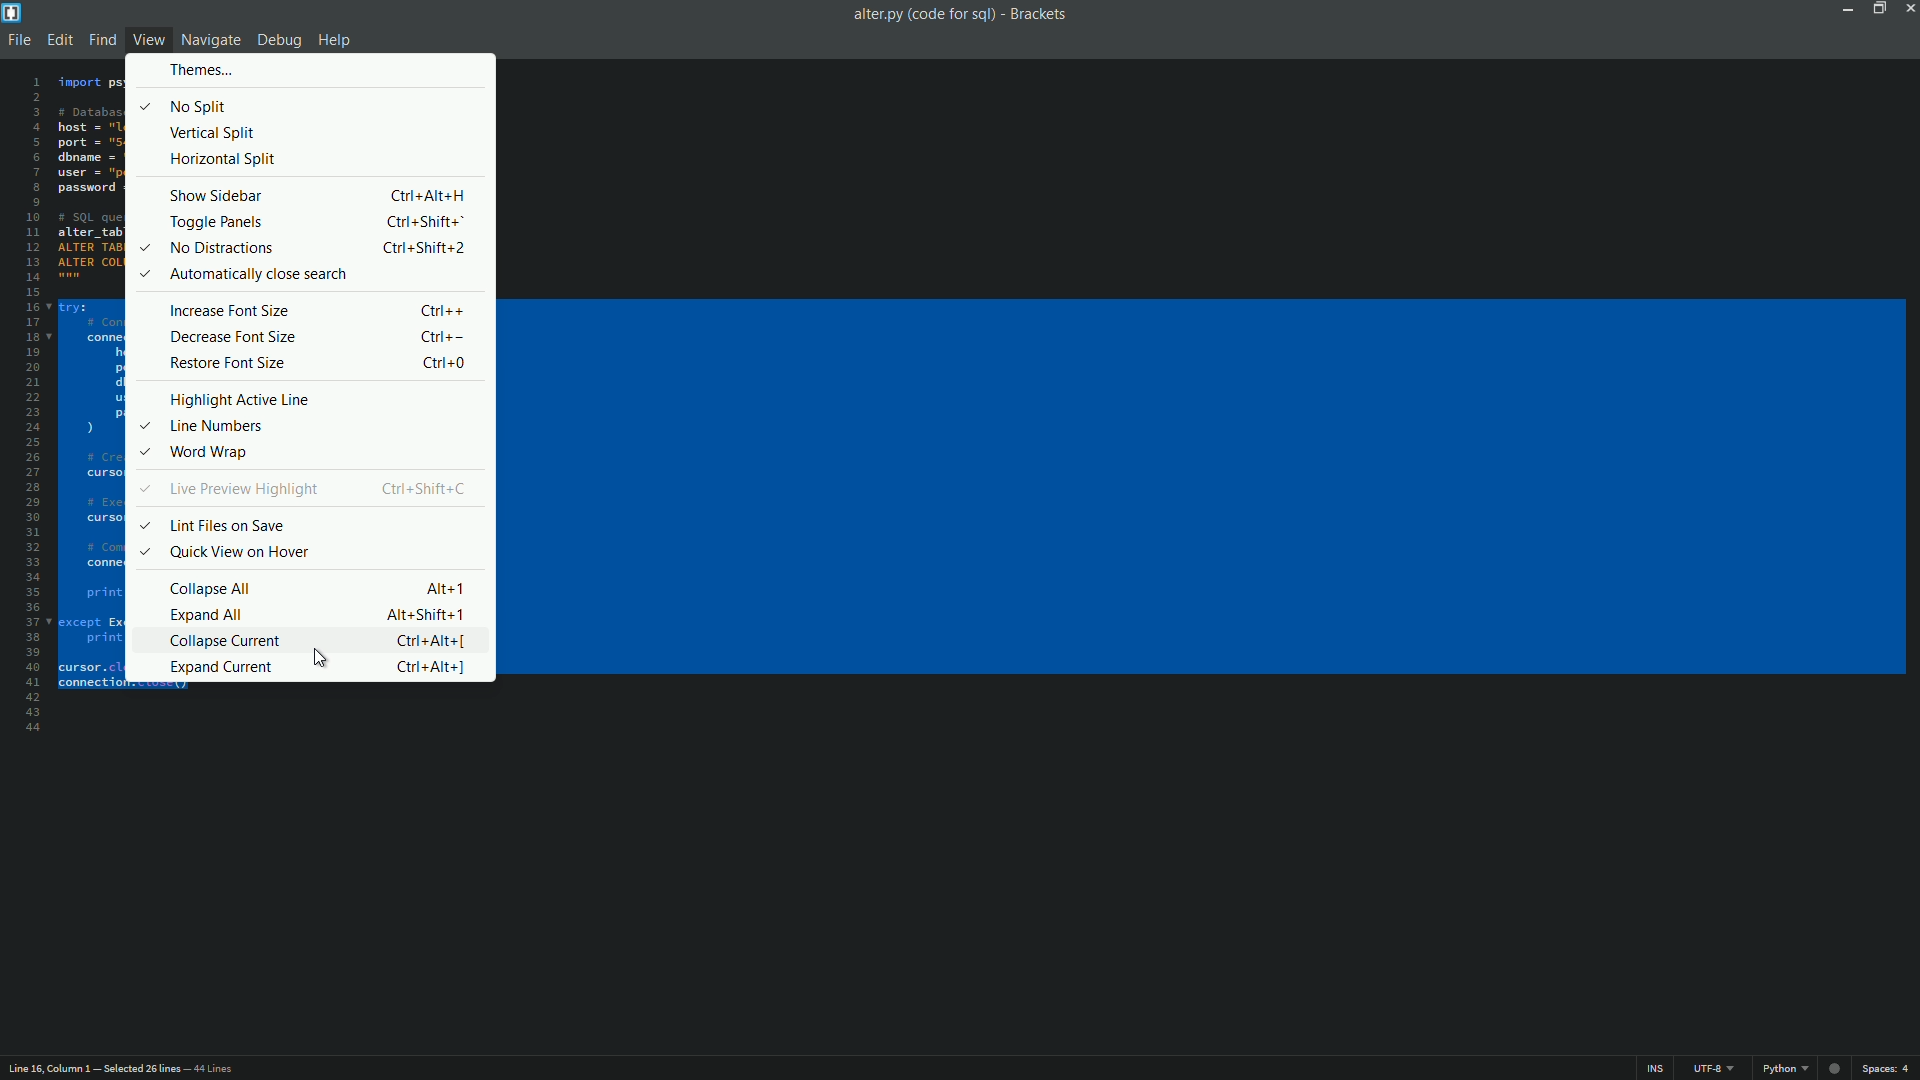 The height and width of the screenshot is (1080, 1920). Describe the element at coordinates (218, 196) in the screenshot. I see `show sidebar` at that location.